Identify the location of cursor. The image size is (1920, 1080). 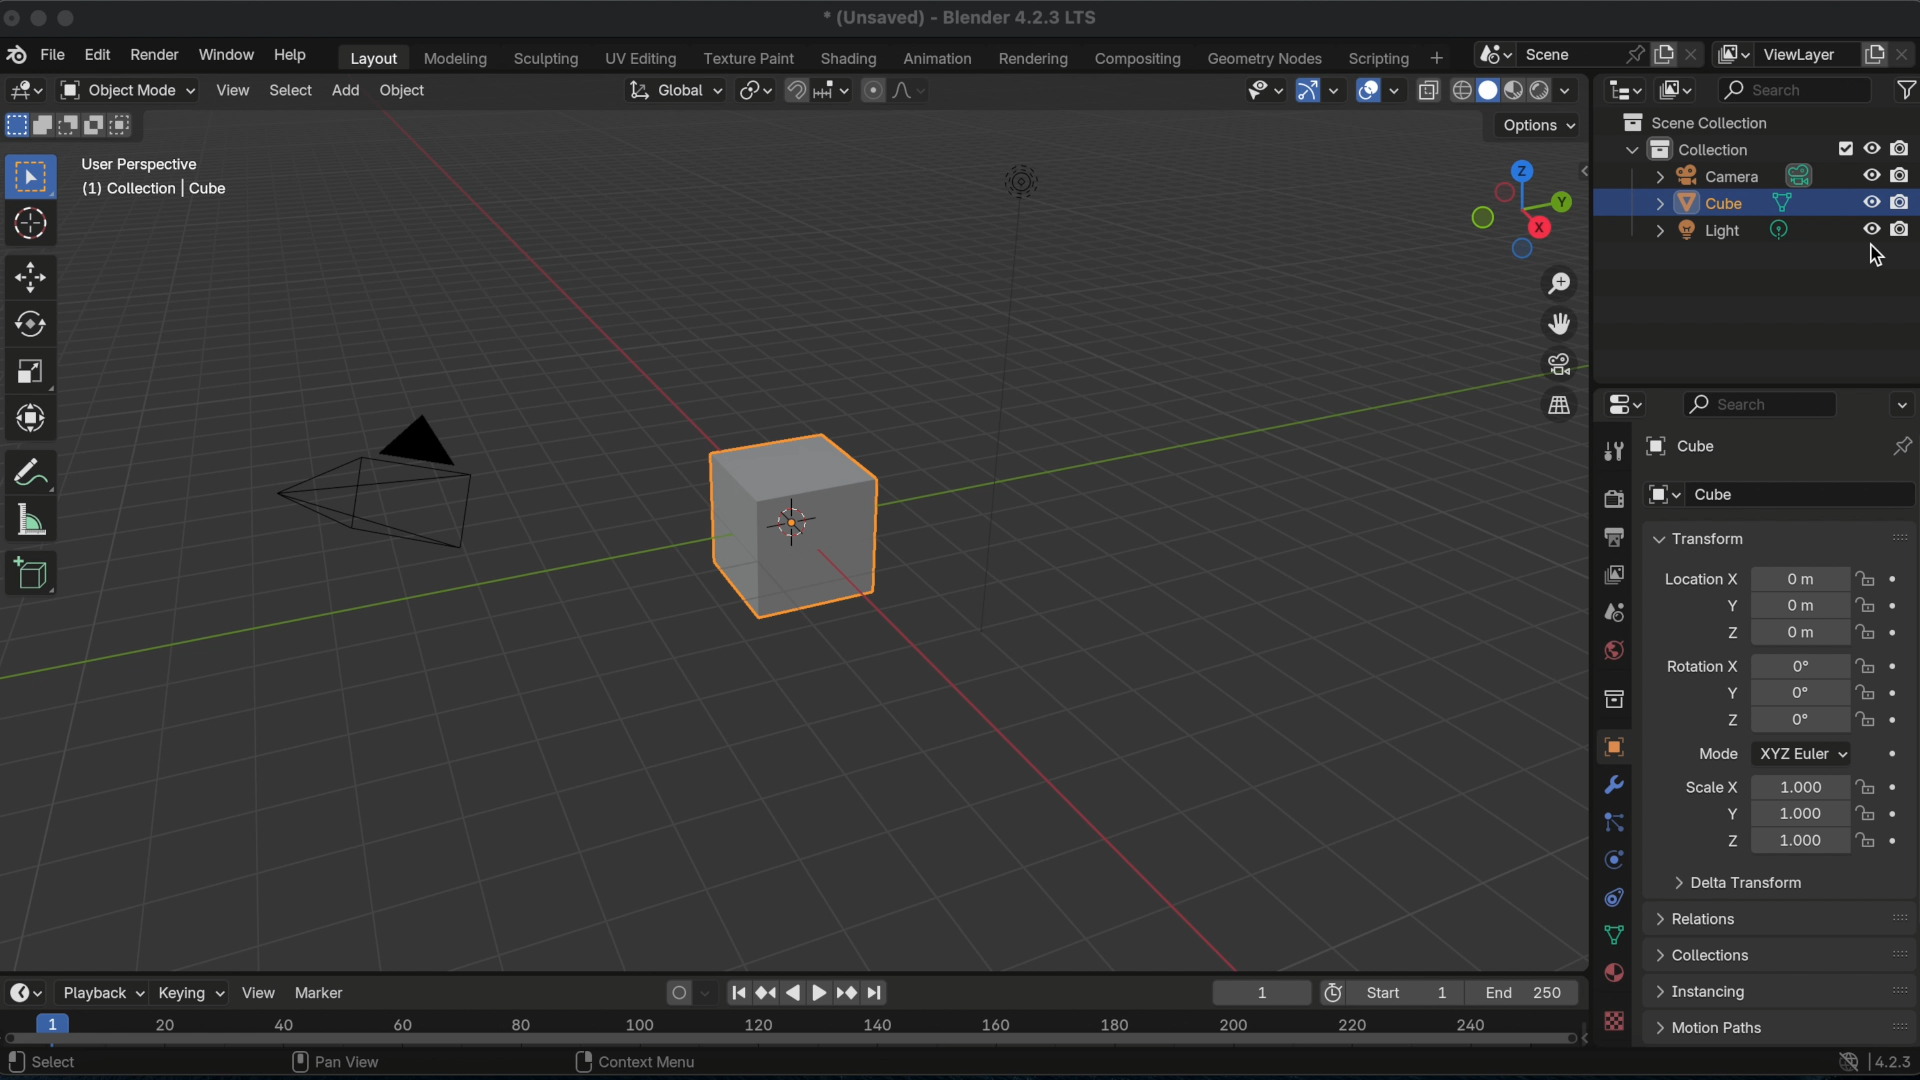
(1877, 258).